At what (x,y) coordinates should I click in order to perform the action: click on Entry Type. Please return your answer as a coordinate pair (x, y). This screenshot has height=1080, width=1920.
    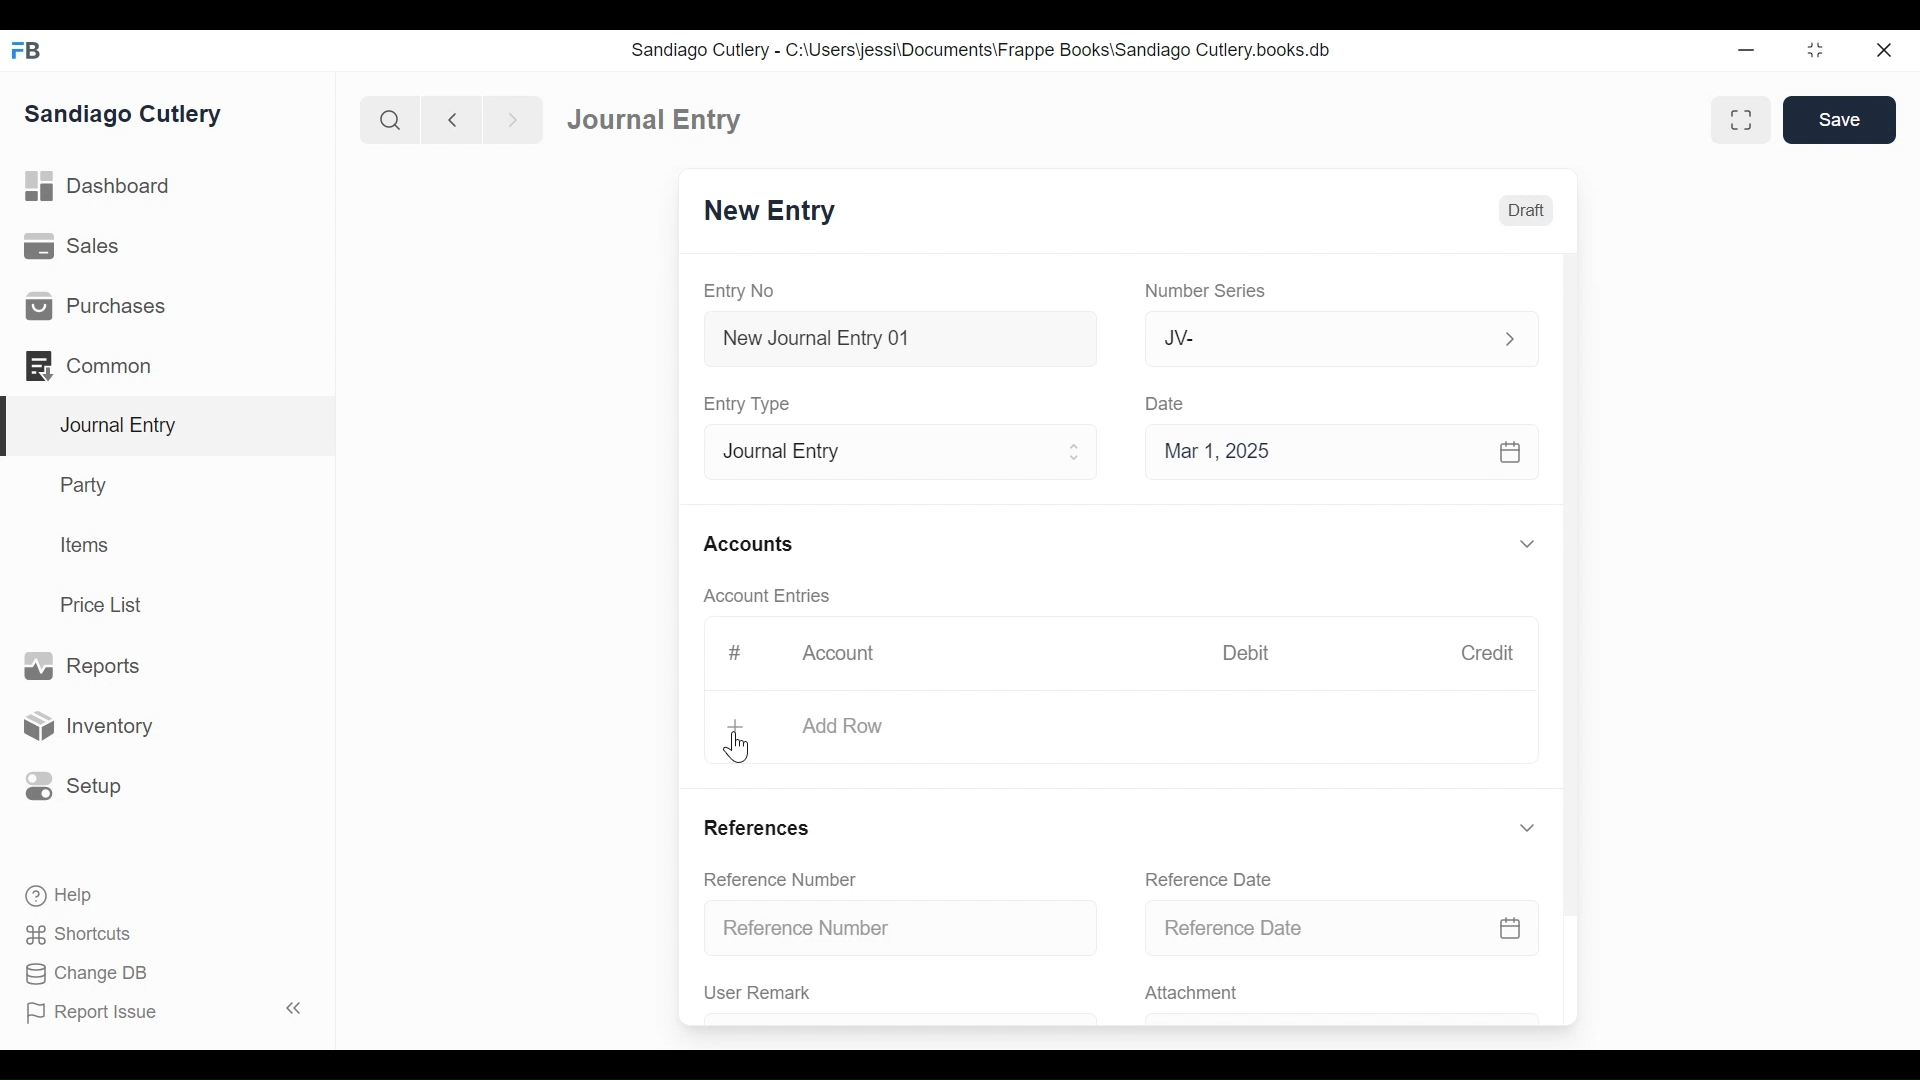
    Looking at the image, I should click on (894, 449).